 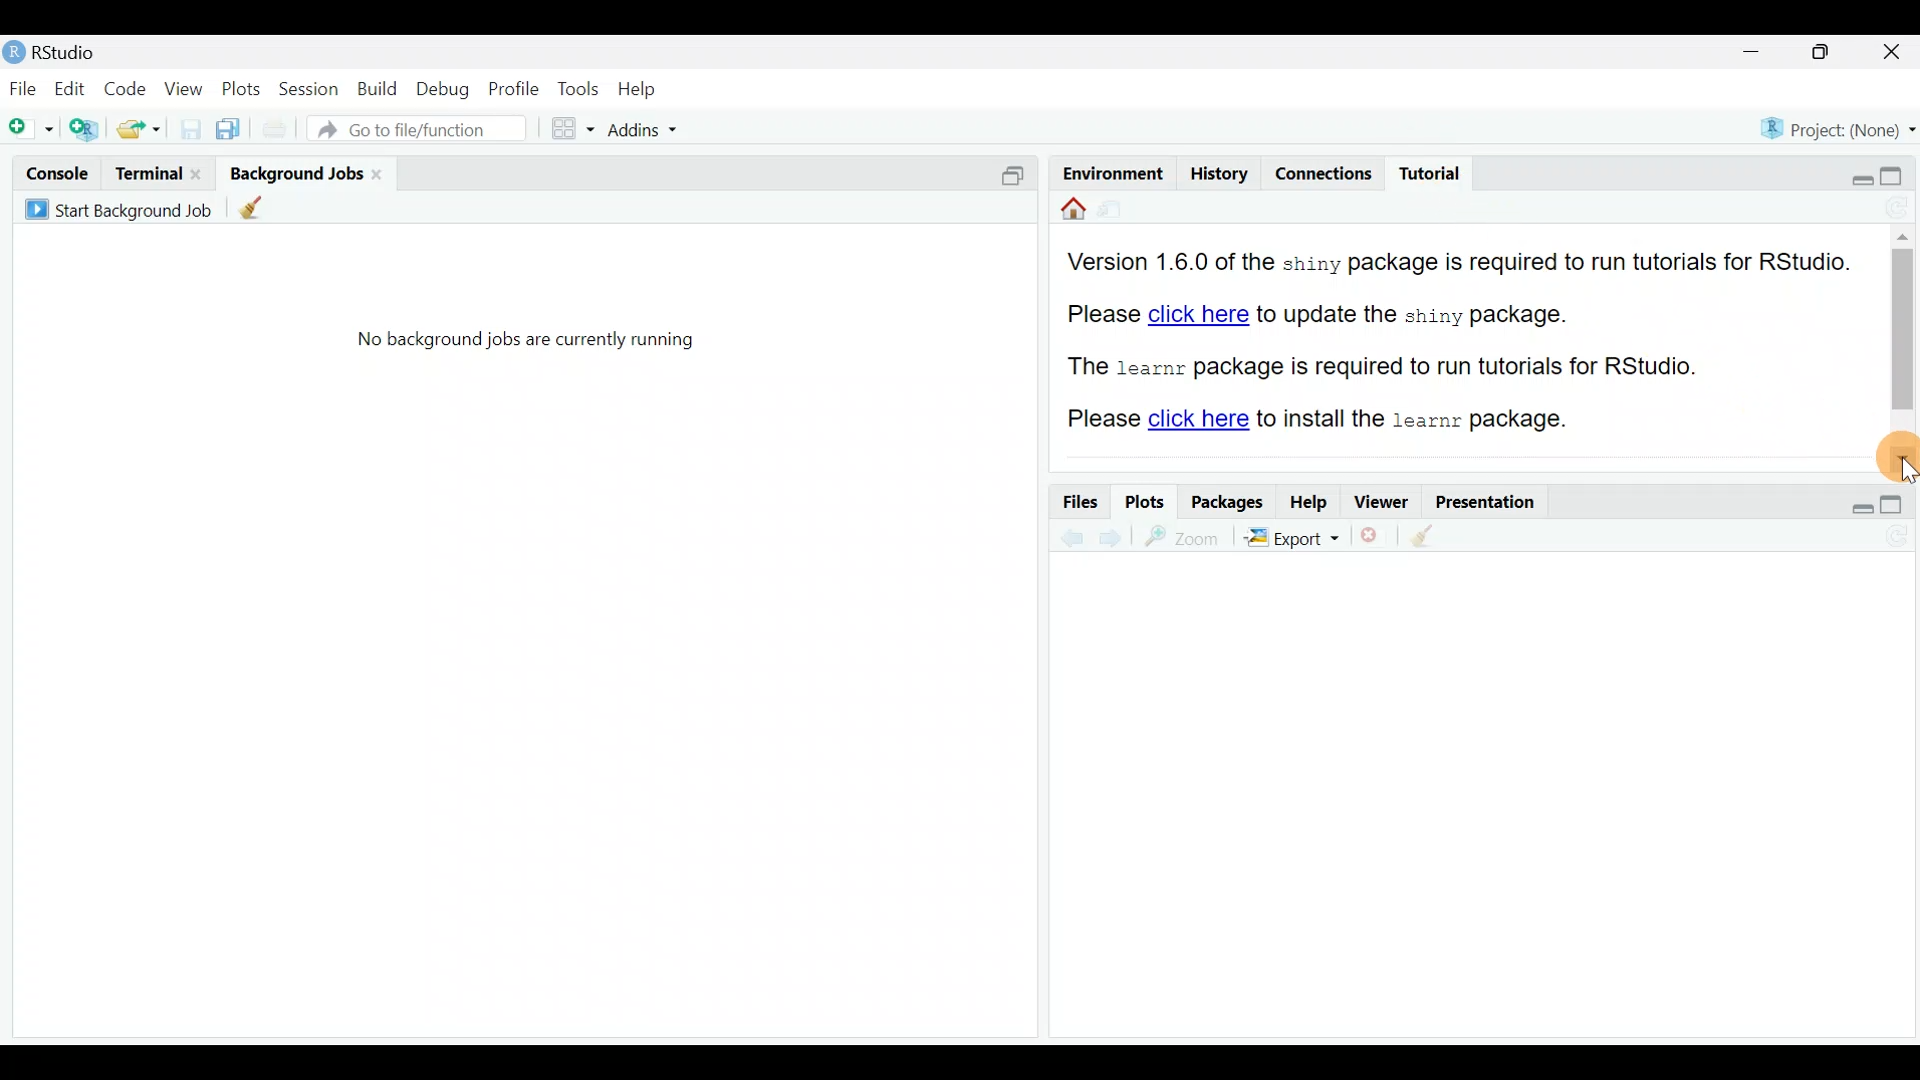 What do you see at coordinates (1892, 208) in the screenshot?
I see `Refresh tutorial` at bounding box center [1892, 208].